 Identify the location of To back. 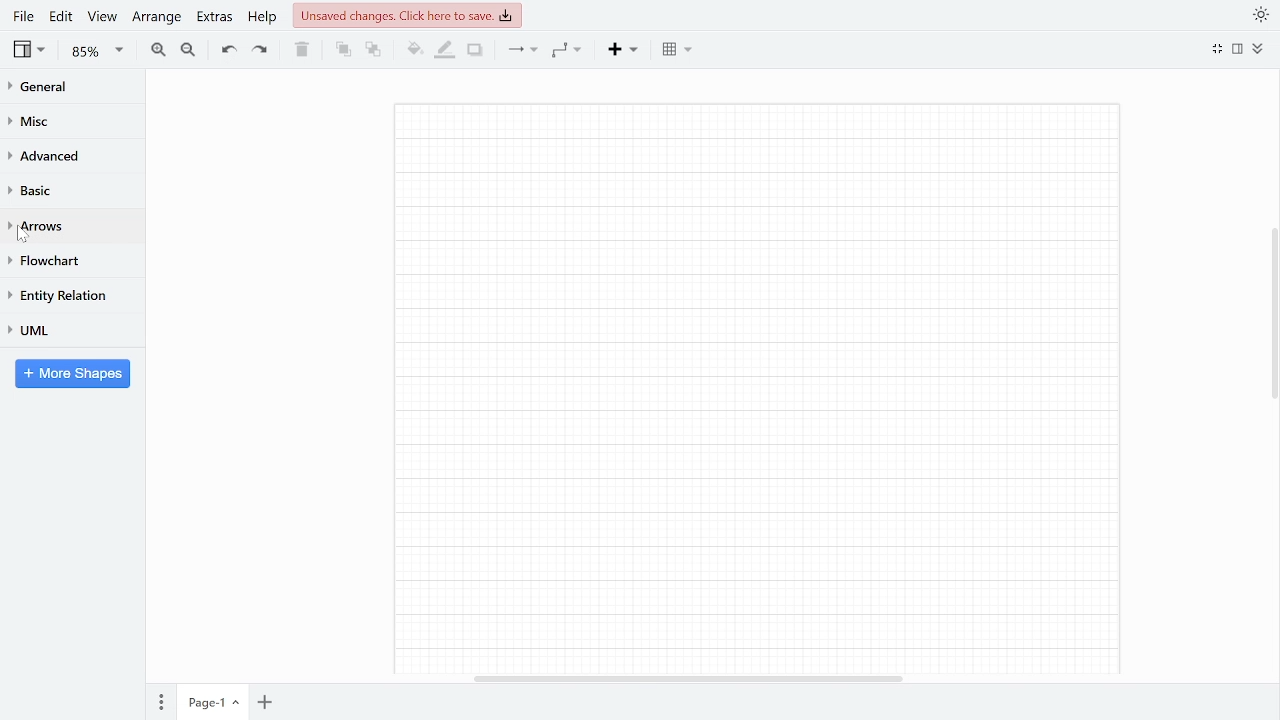
(372, 50).